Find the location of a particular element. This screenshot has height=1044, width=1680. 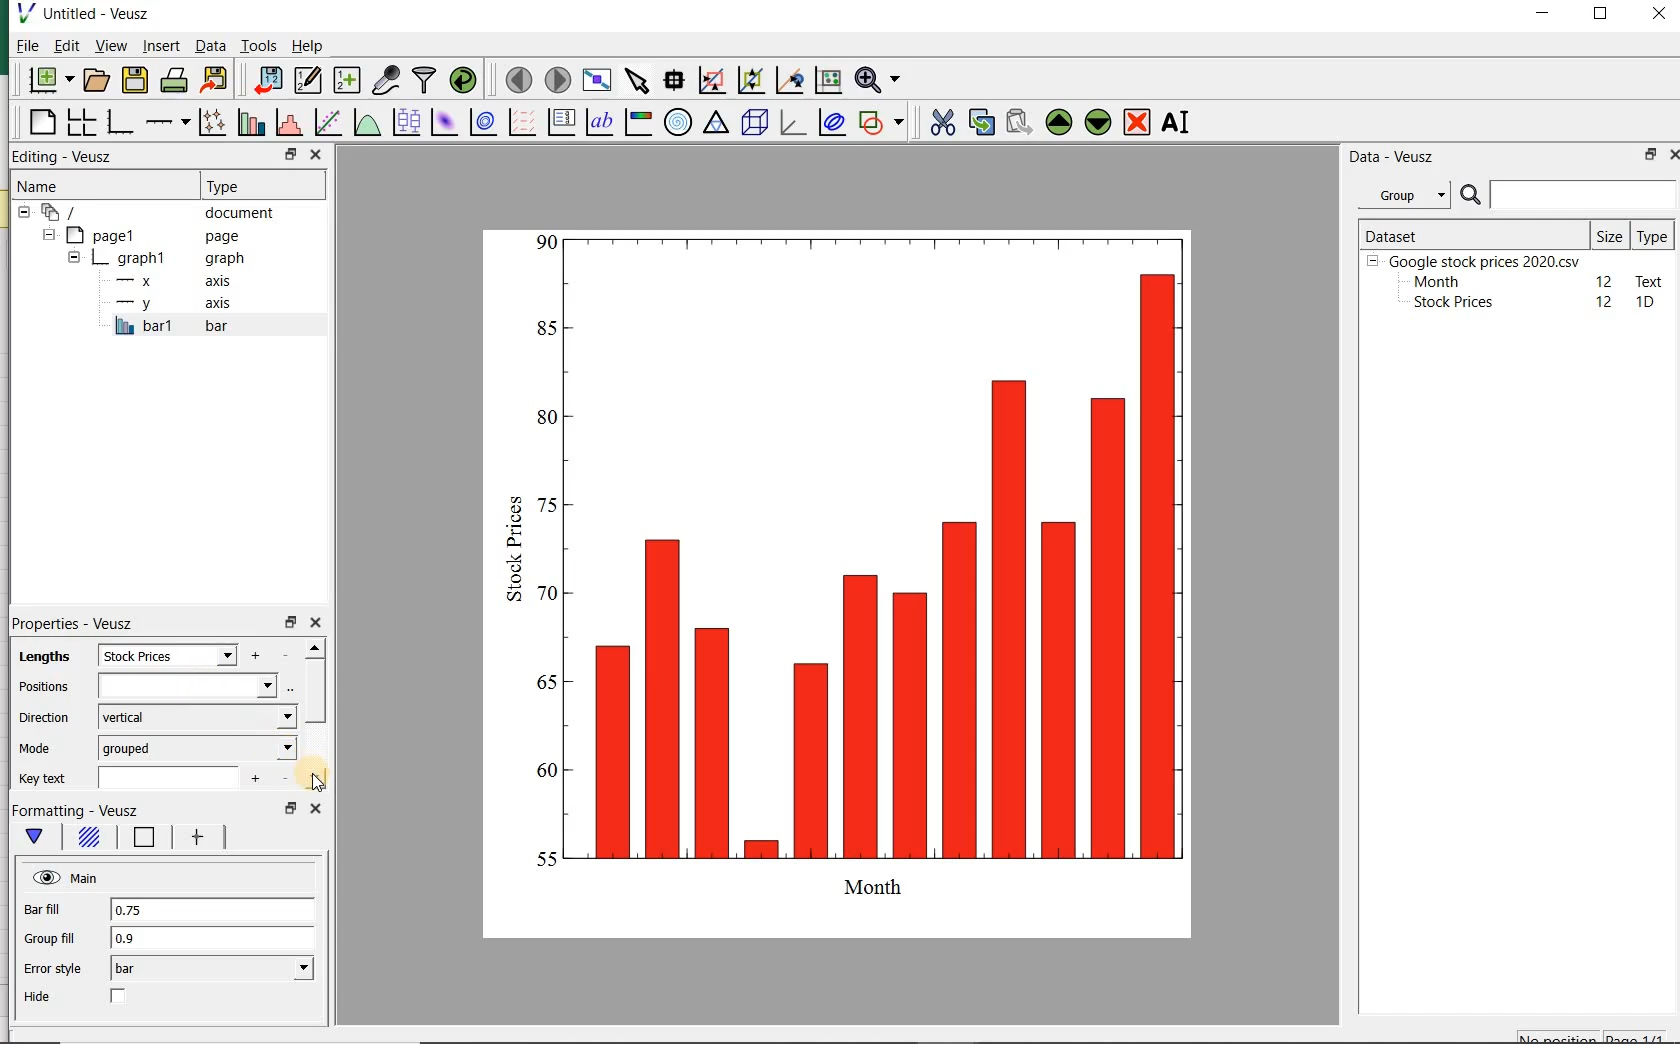

cursor is located at coordinates (316, 781).